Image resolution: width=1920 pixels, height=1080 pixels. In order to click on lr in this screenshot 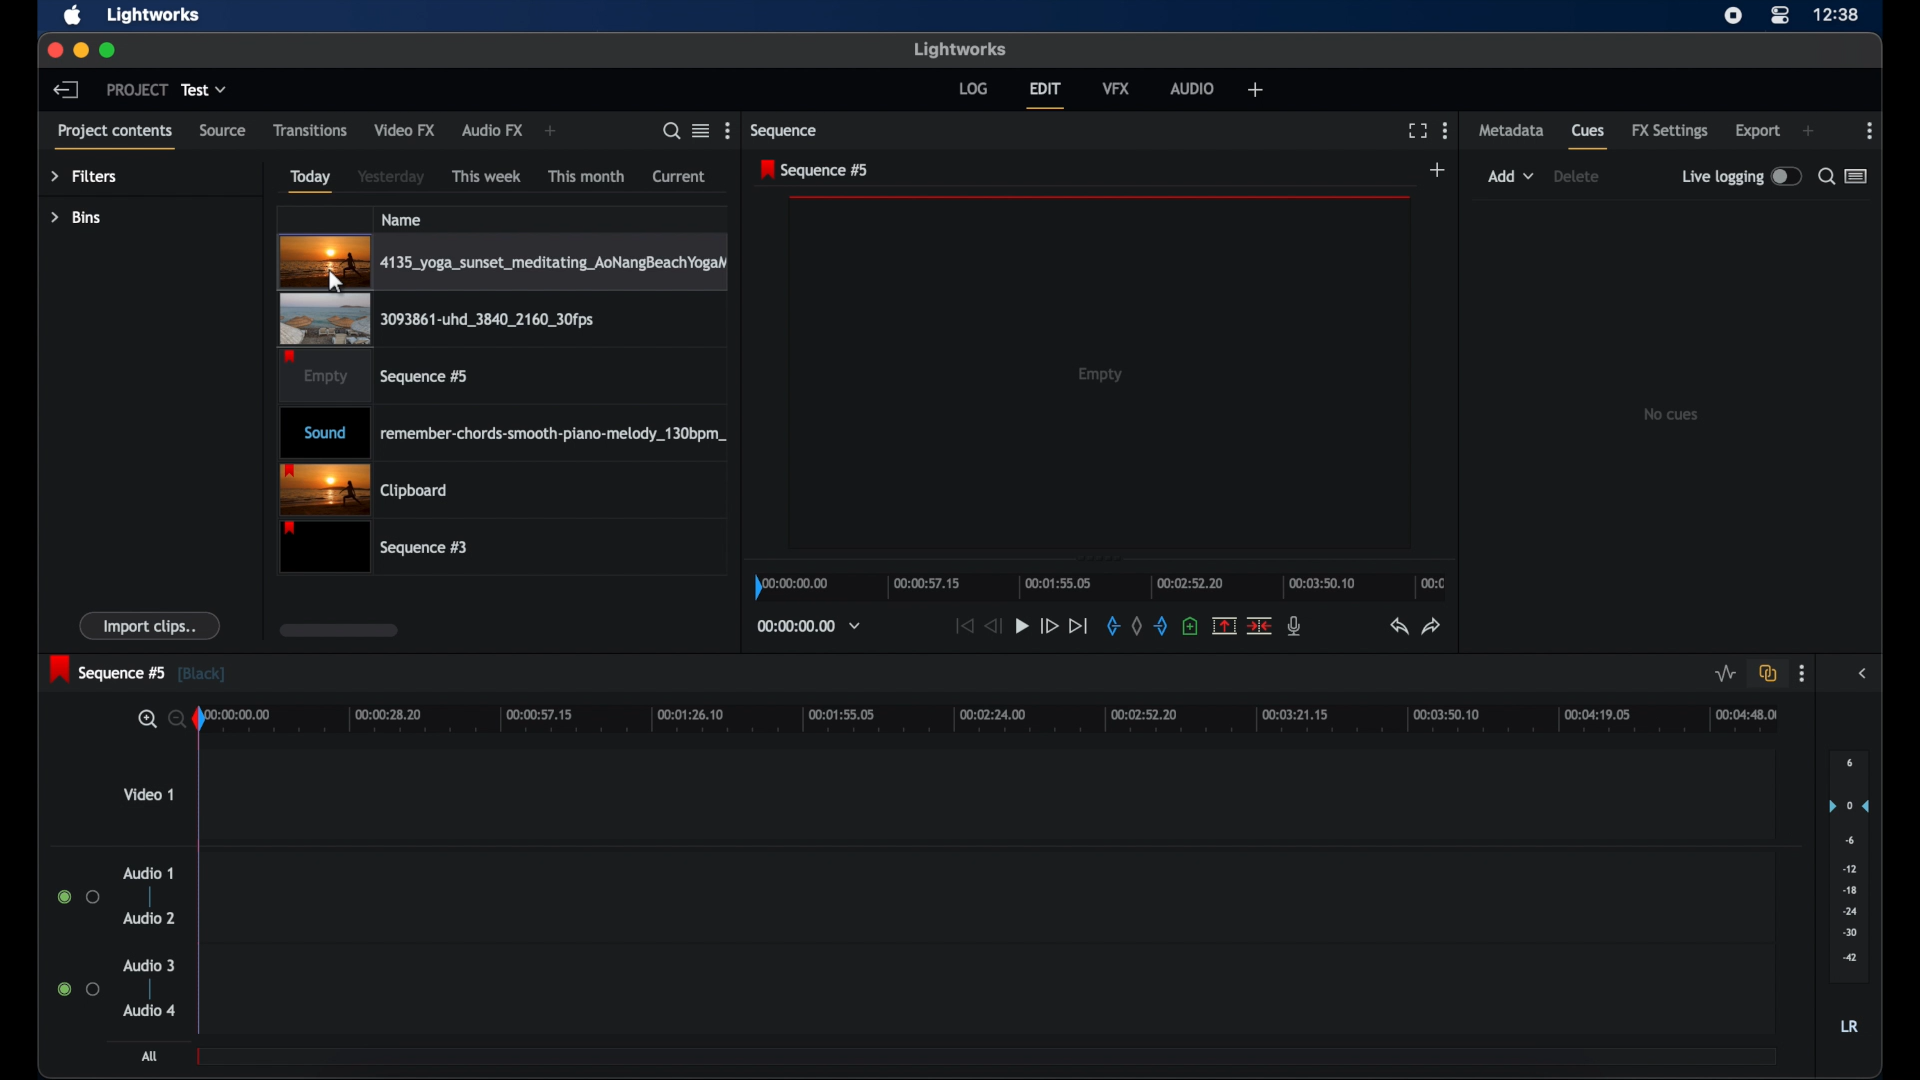, I will do `click(1850, 1026)`.